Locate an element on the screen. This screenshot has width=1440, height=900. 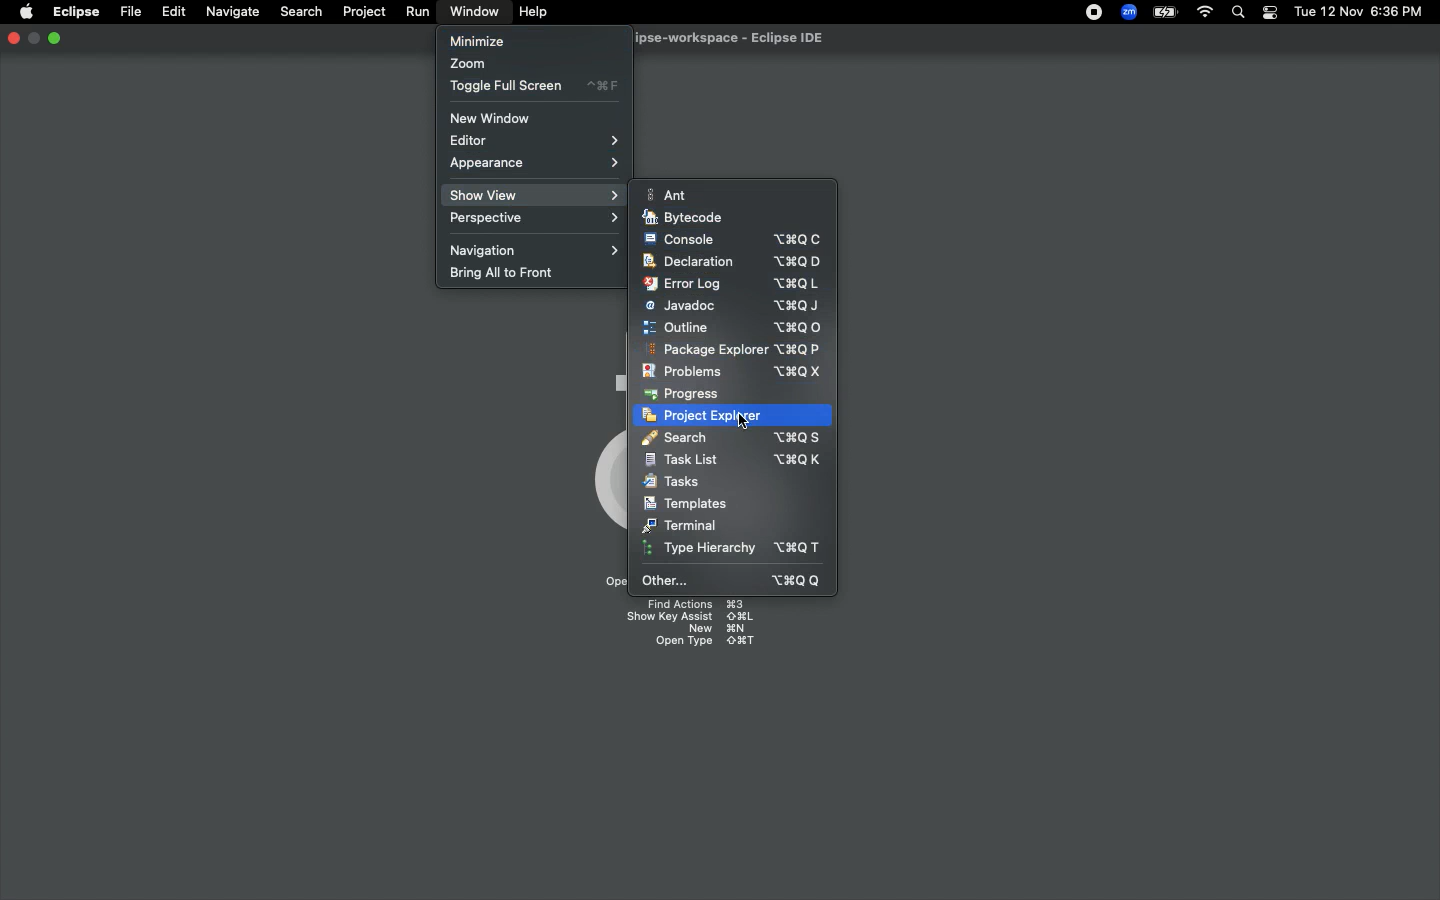
Templates is located at coordinates (685, 503).